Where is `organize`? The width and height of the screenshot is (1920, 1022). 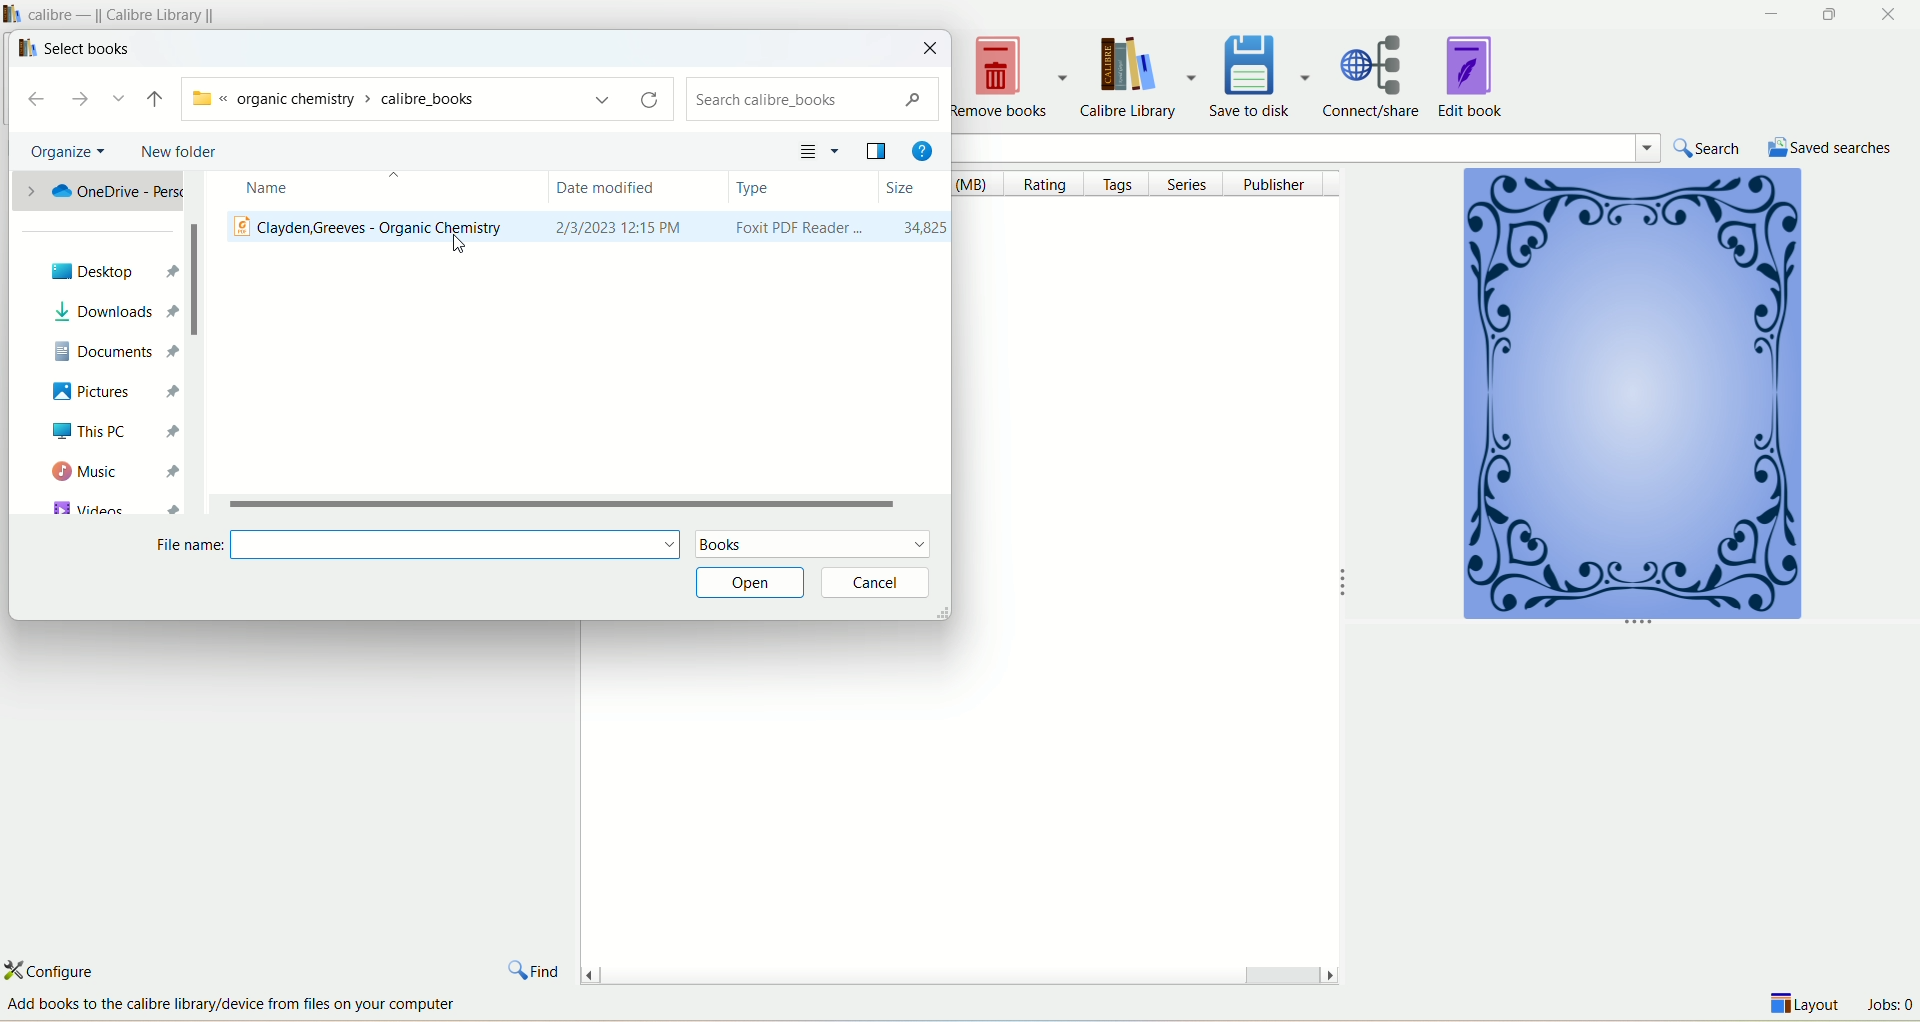
organize is located at coordinates (61, 152).